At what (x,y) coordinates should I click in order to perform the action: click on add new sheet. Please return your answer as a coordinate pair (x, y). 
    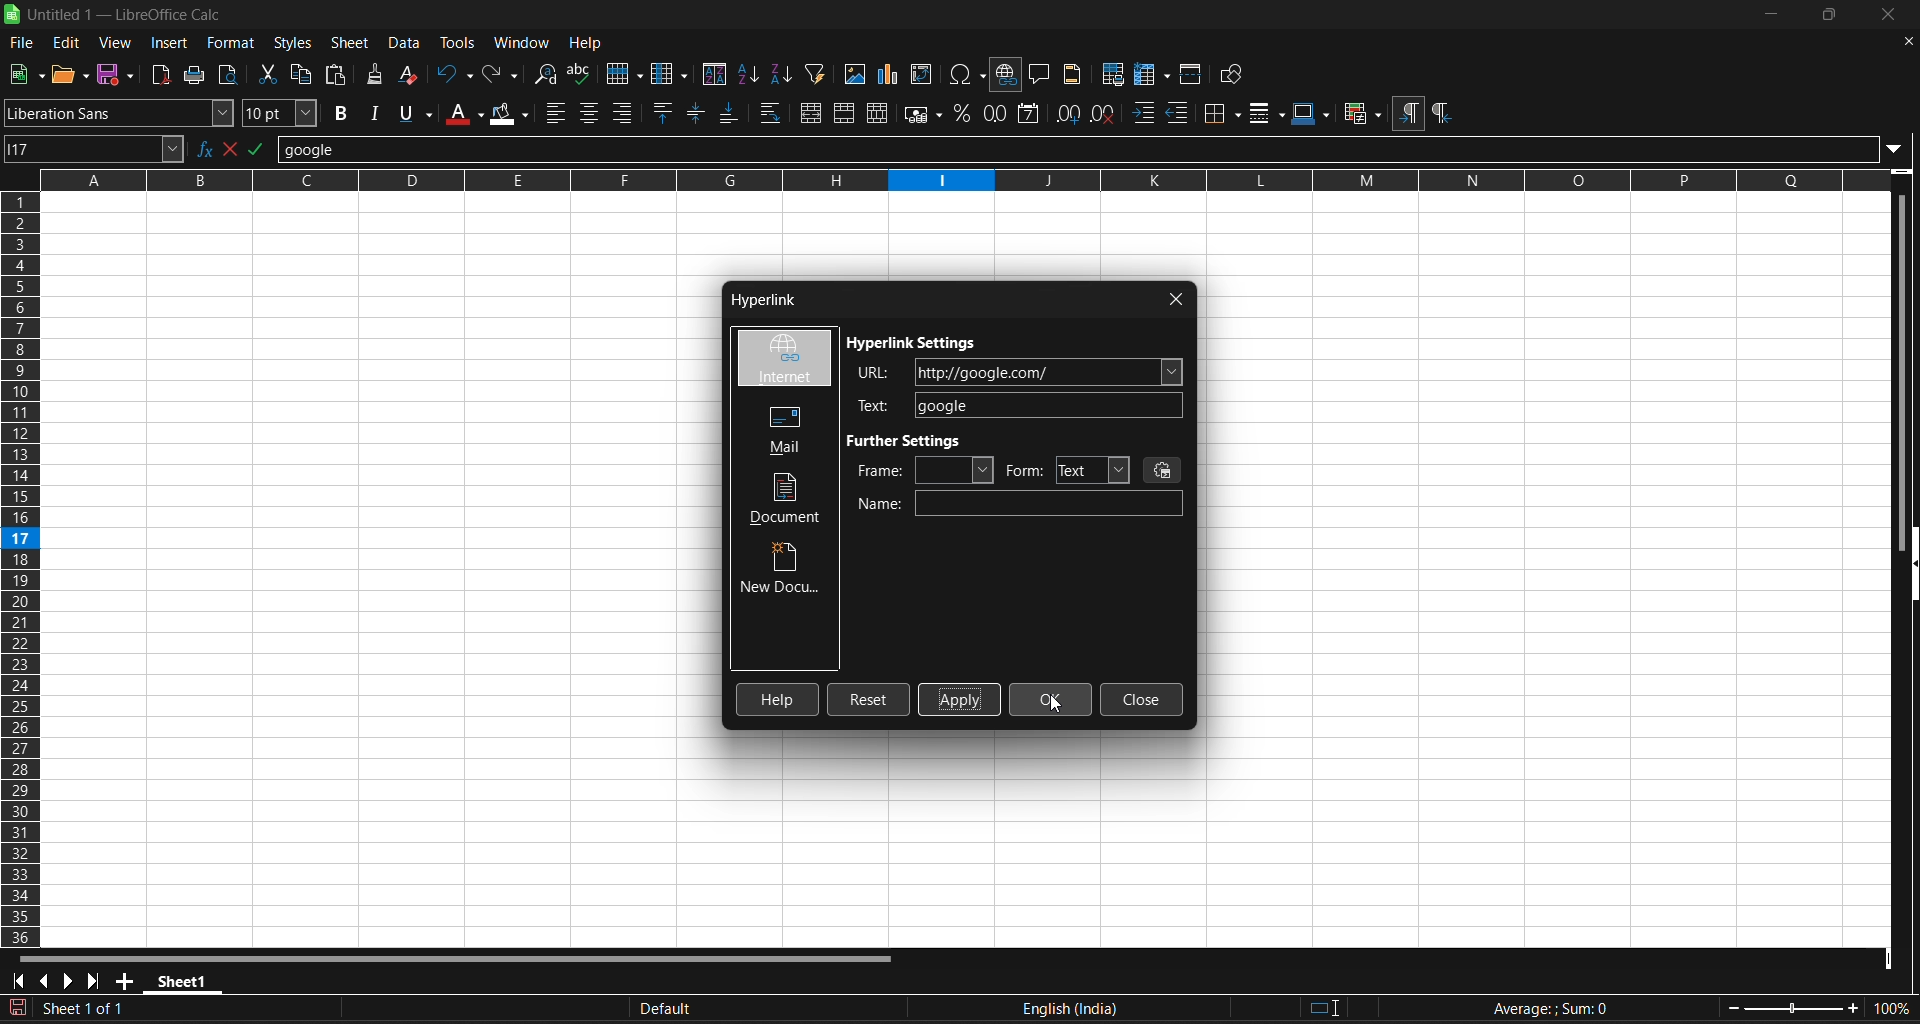
    Looking at the image, I should click on (123, 981).